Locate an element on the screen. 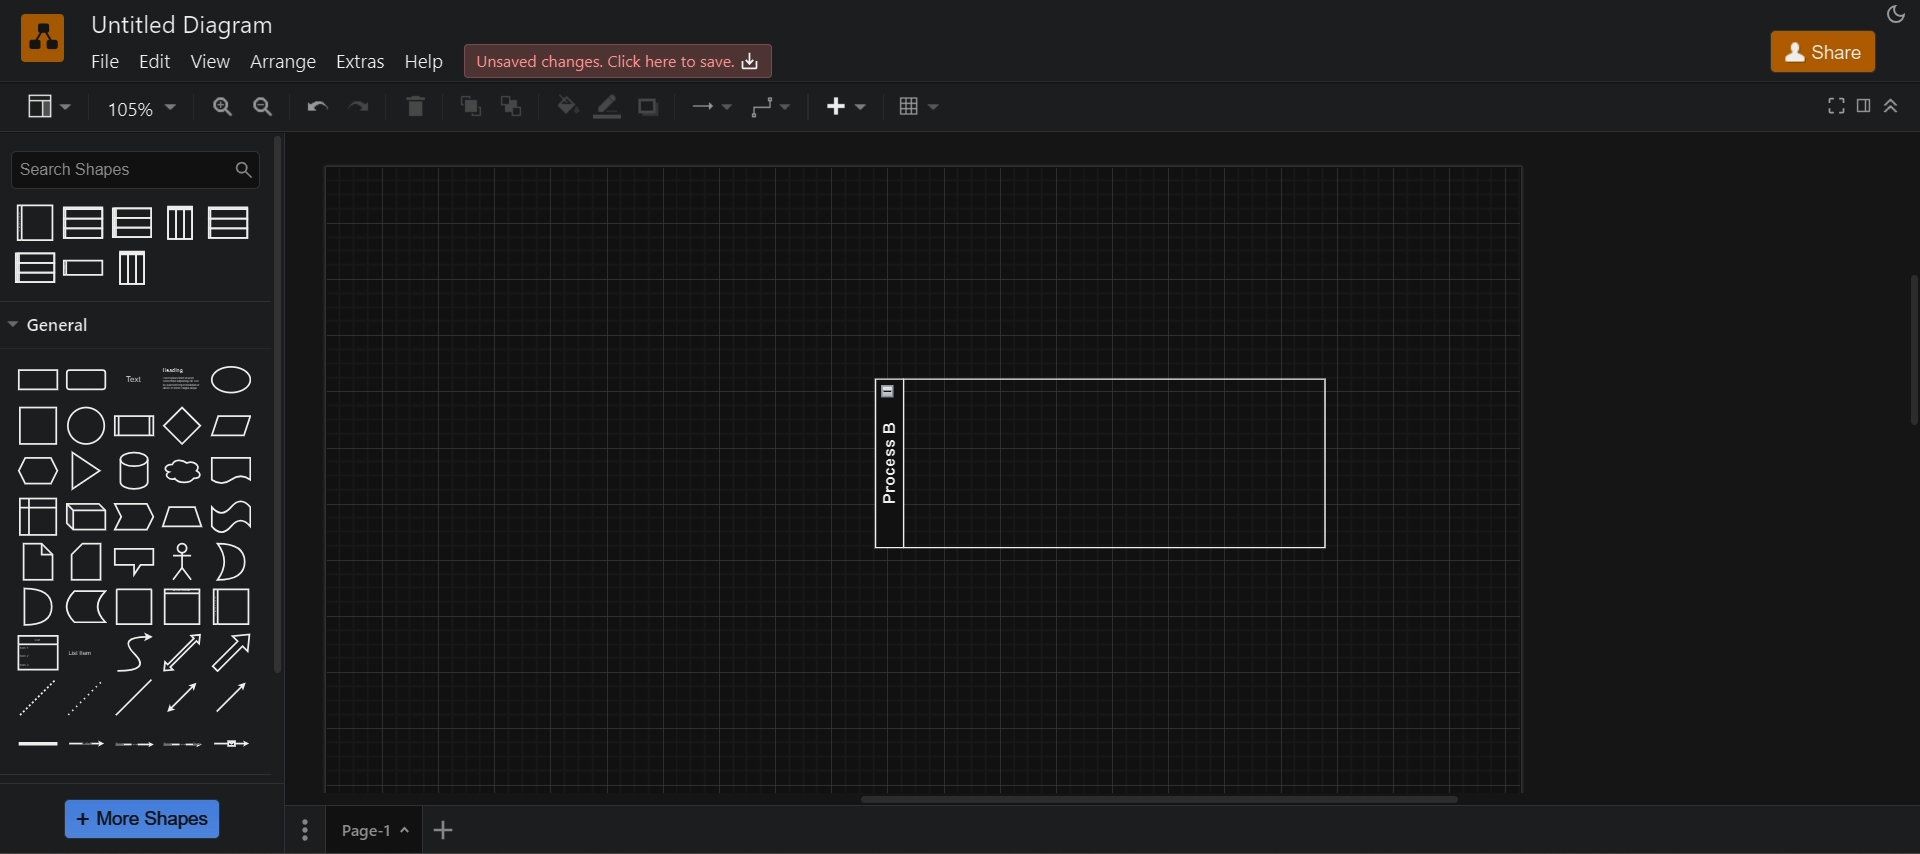 The width and height of the screenshot is (1920, 854). appearance is located at coordinates (1893, 14).